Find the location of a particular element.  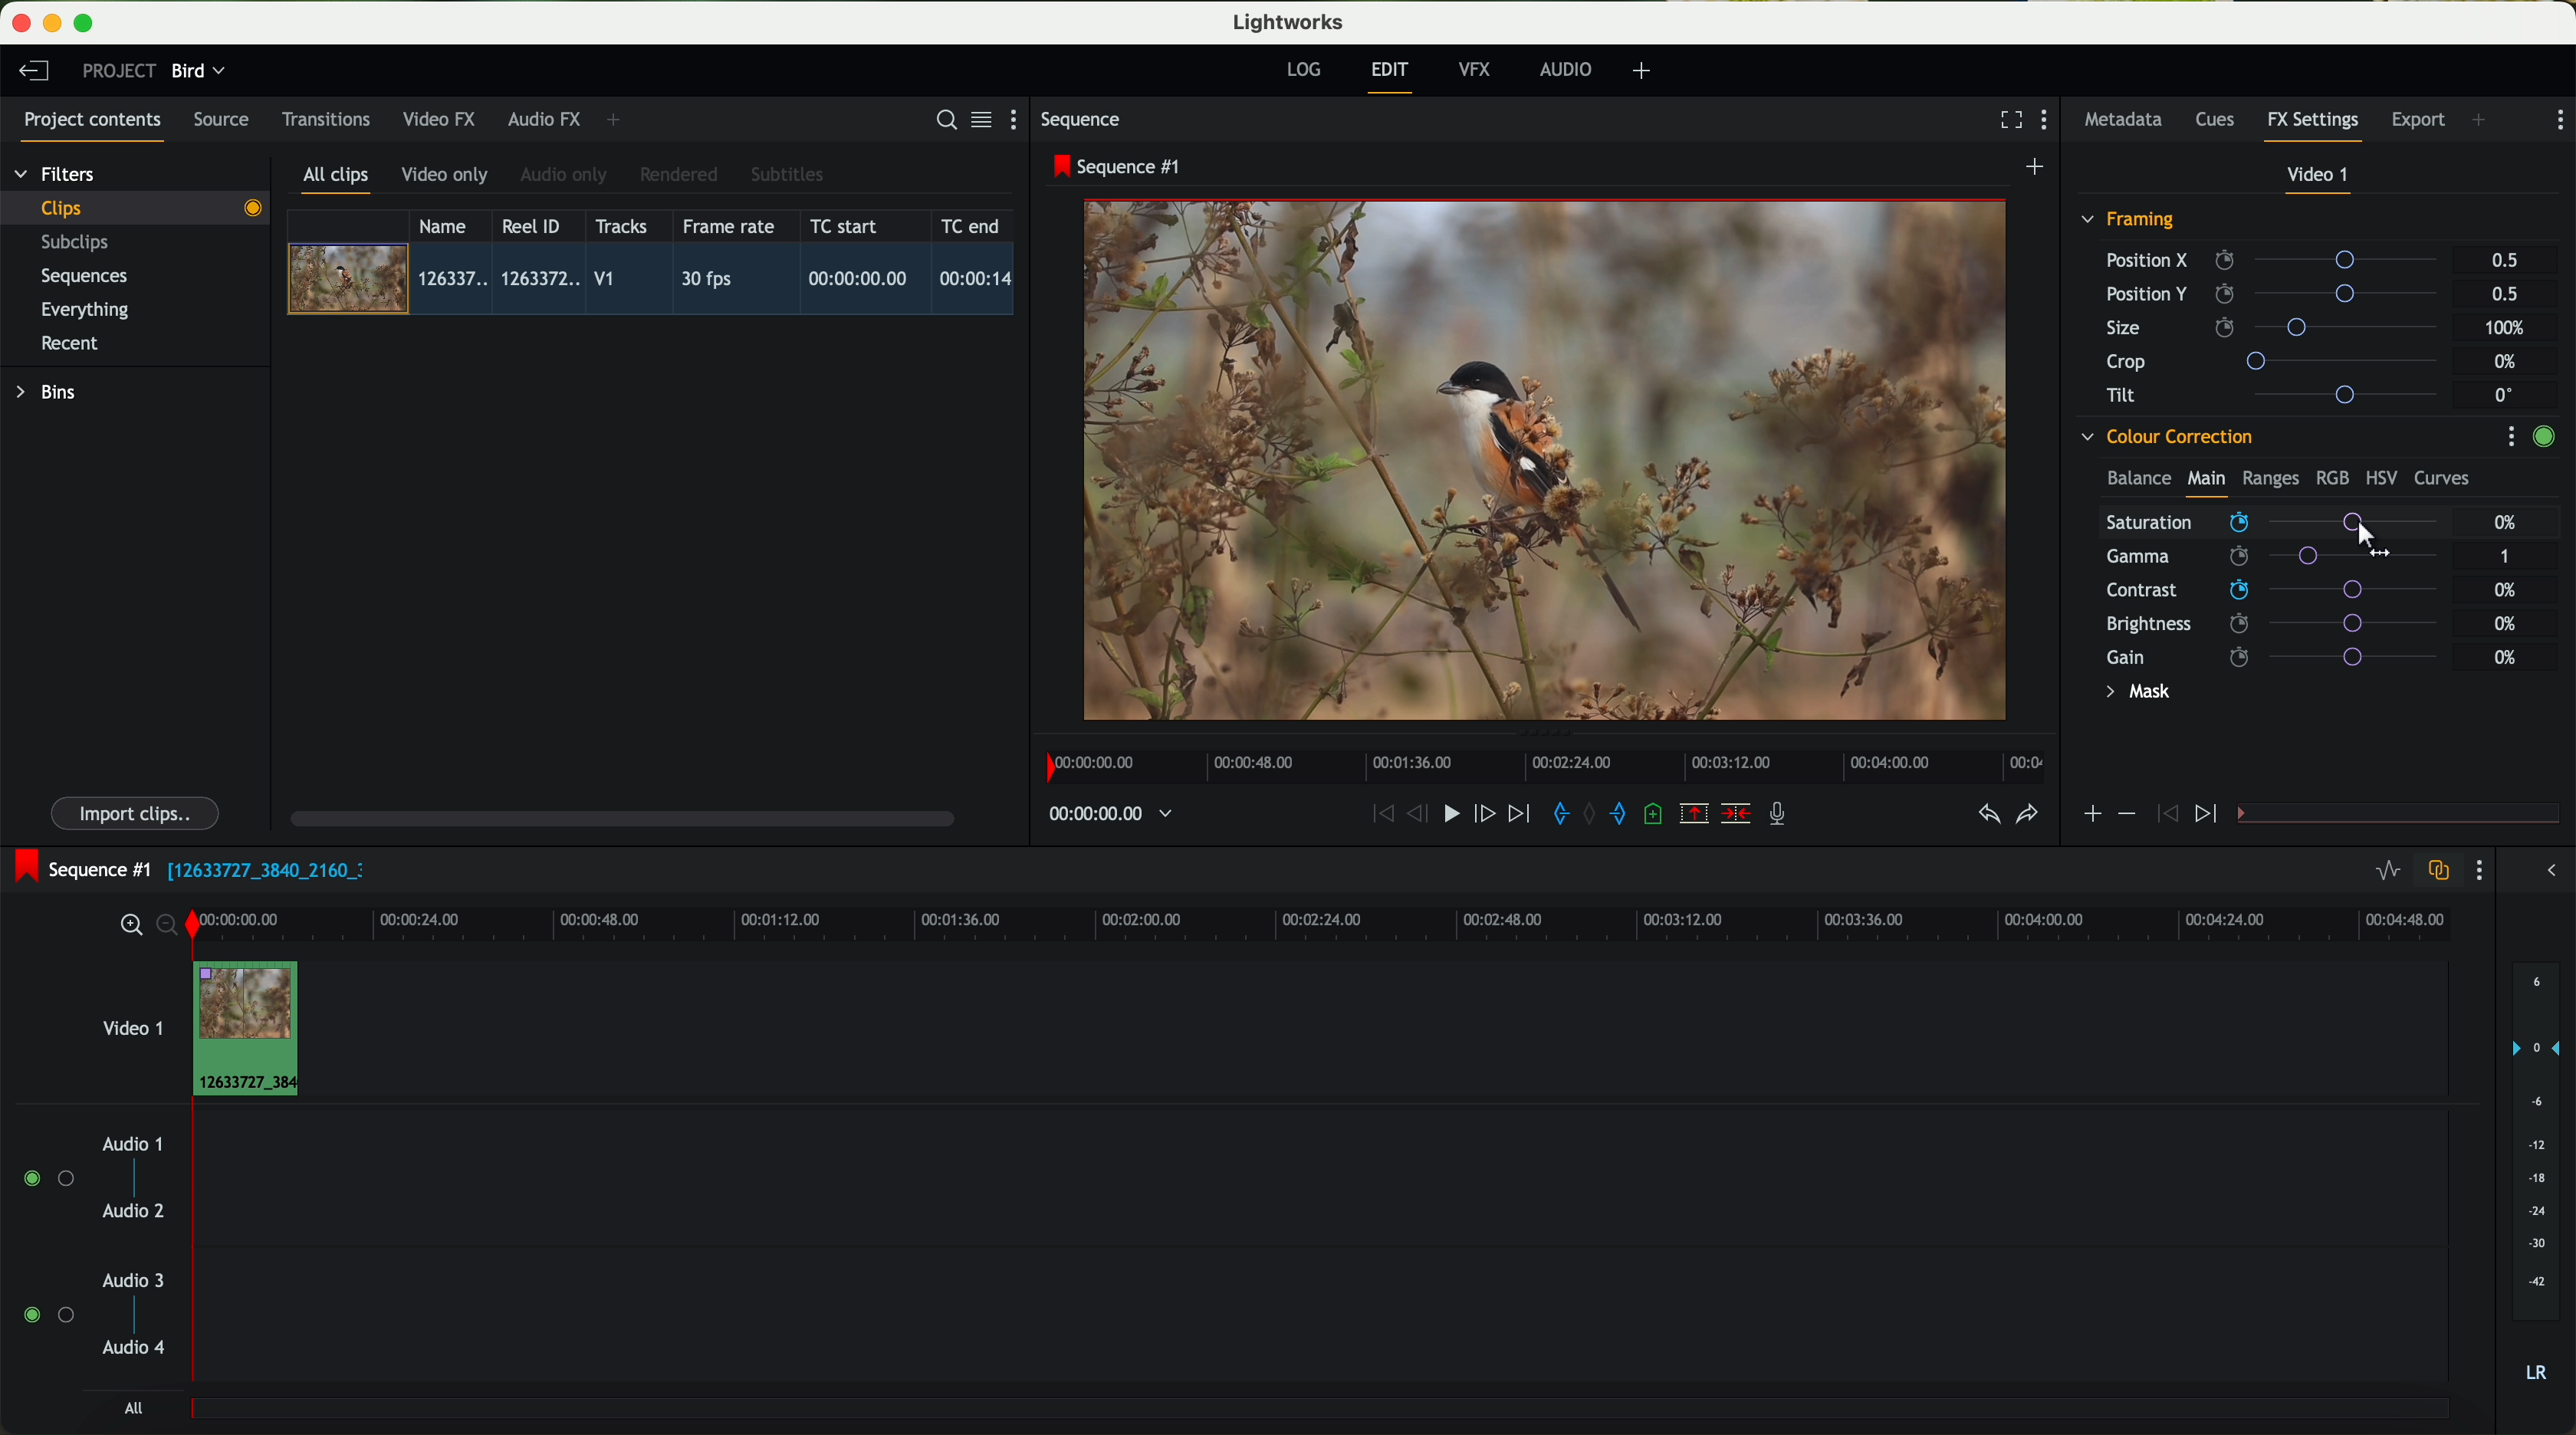

show settings menu is located at coordinates (2558, 120).